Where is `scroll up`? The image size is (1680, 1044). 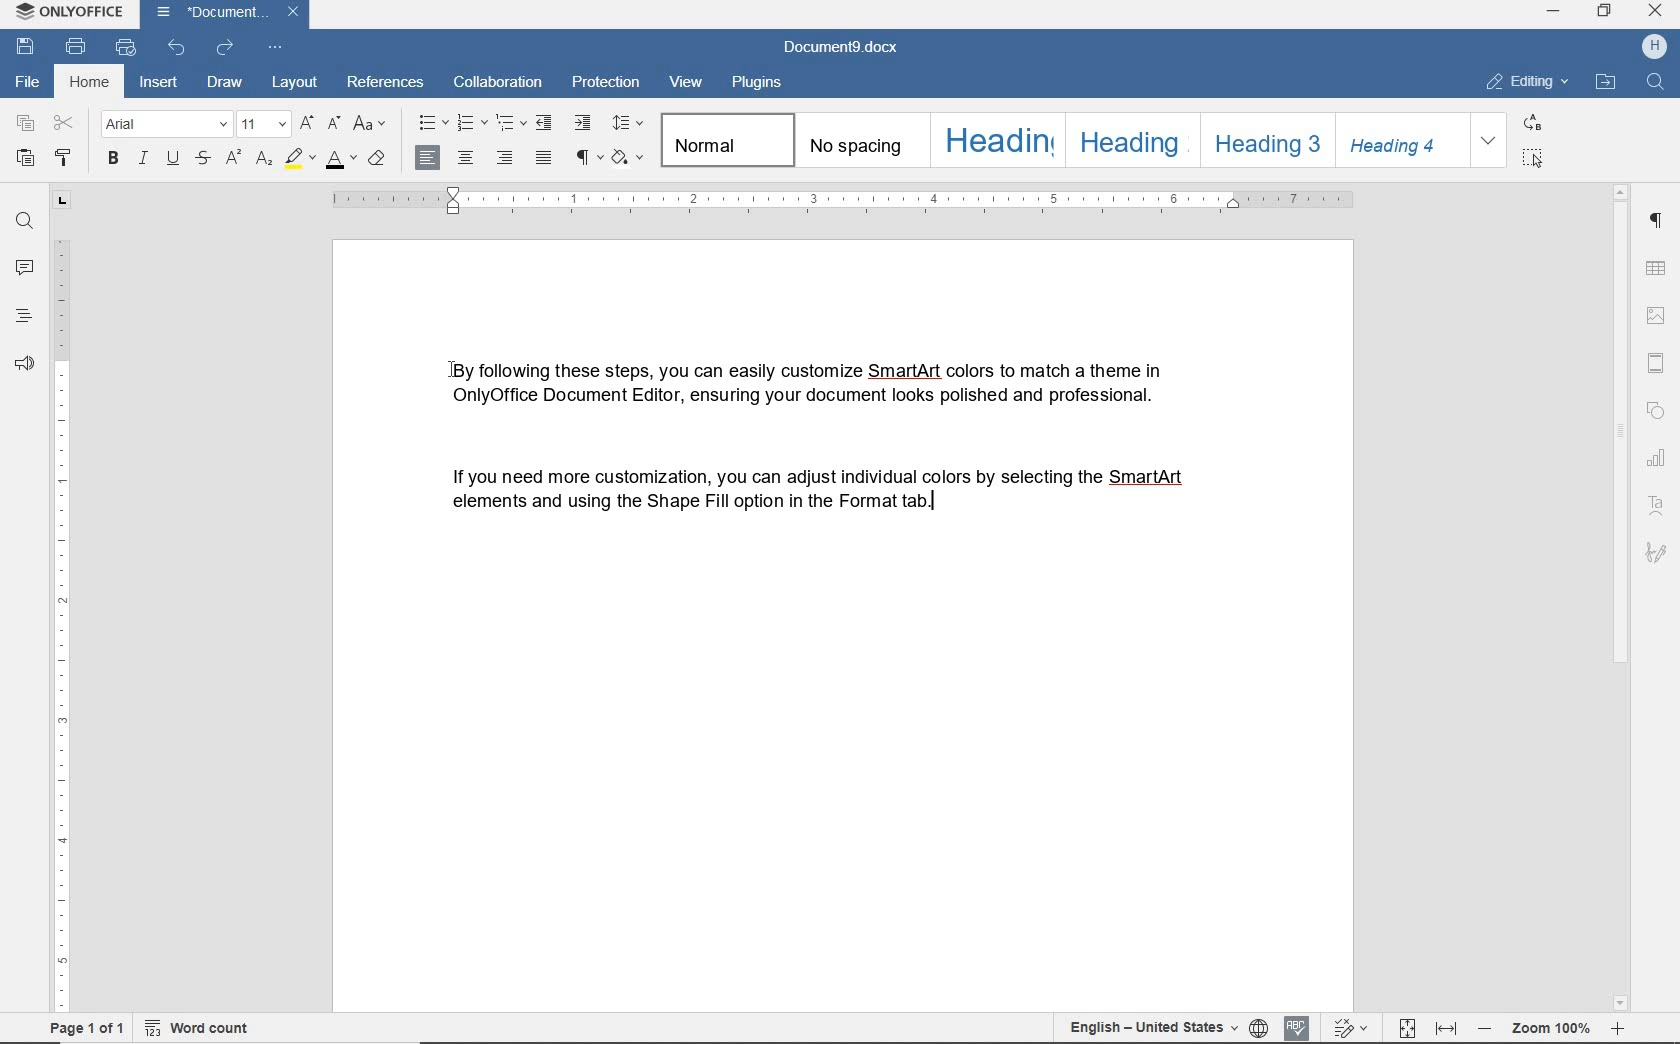
scroll up is located at coordinates (1623, 190).